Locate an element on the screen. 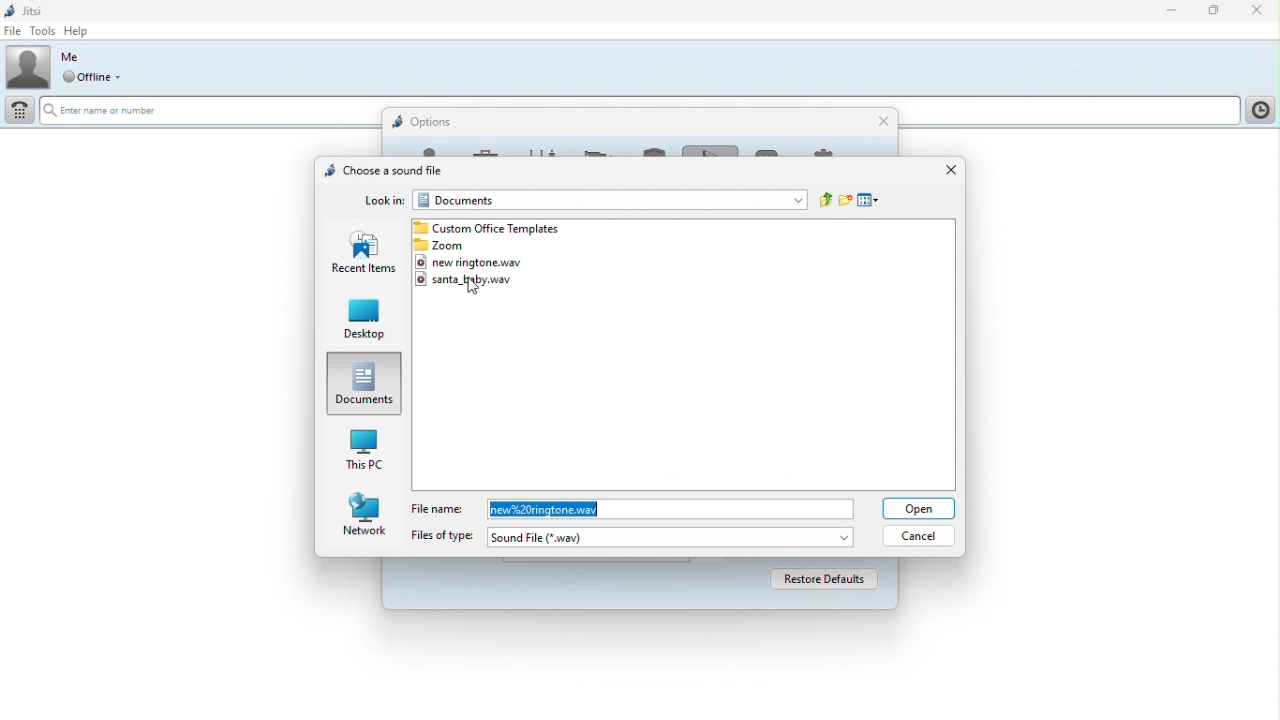 Image resolution: width=1280 pixels, height=720 pixels. cancel is located at coordinates (884, 122).